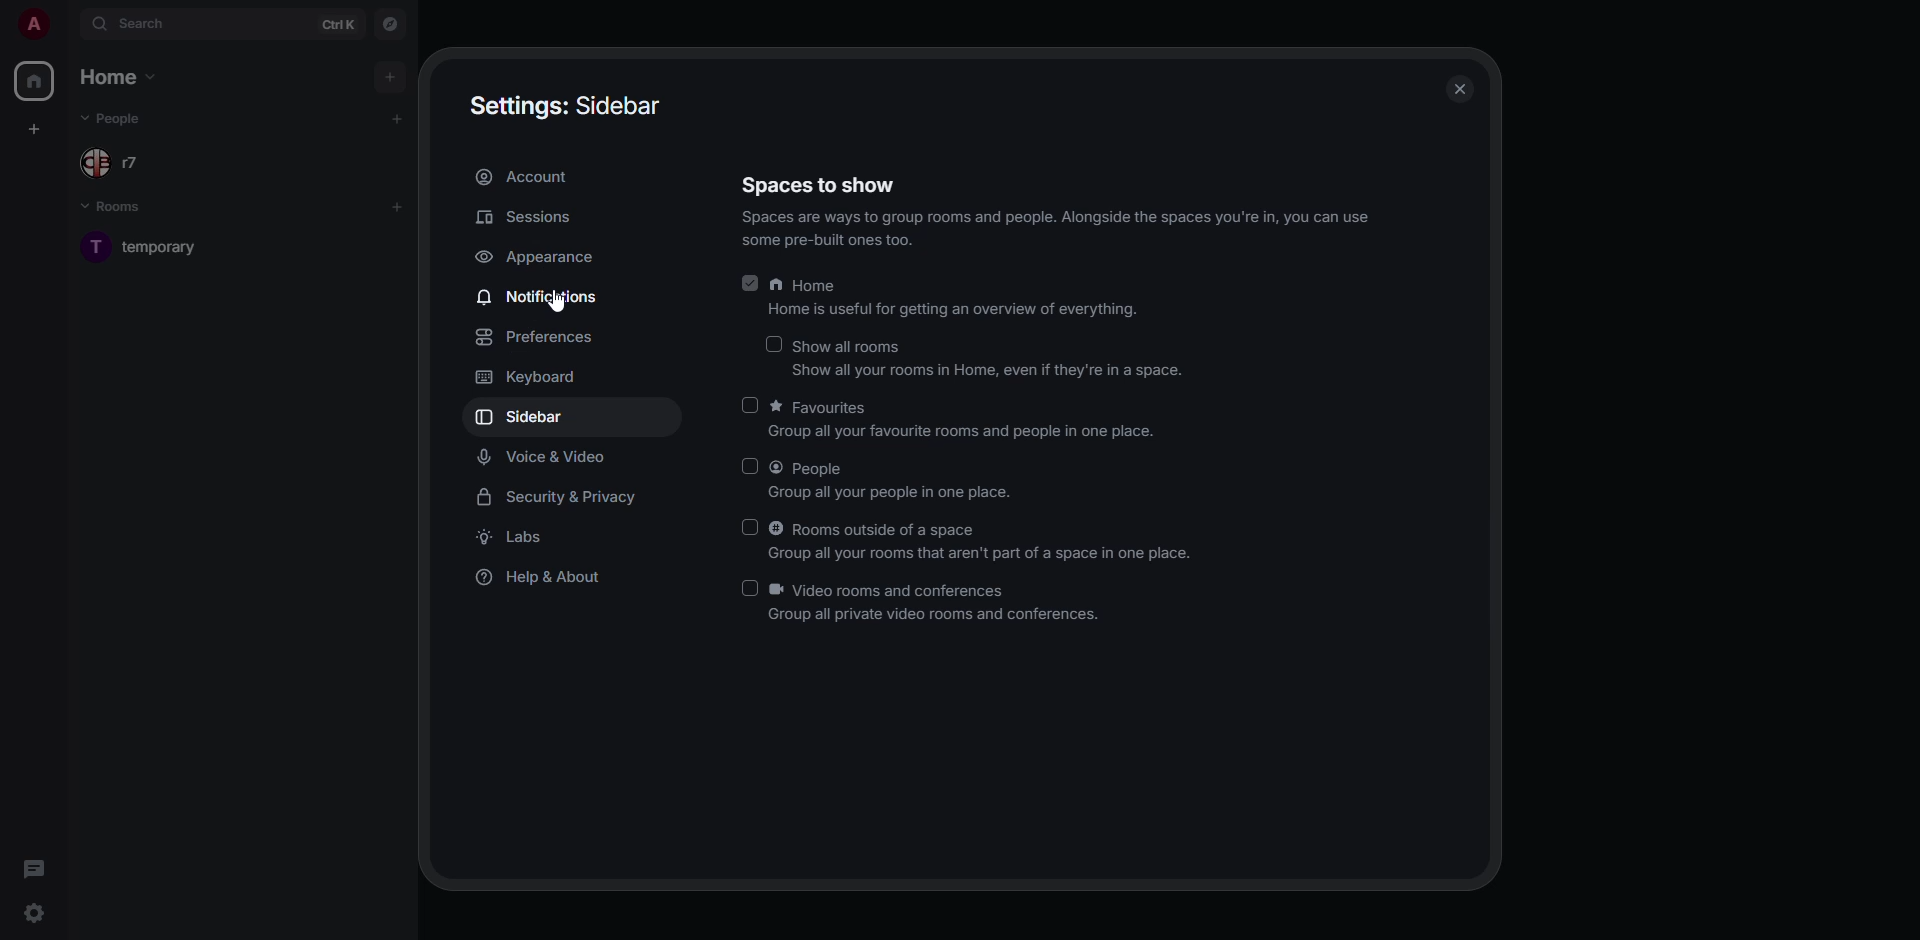  What do you see at coordinates (127, 165) in the screenshot?
I see `people` at bounding box center [127, 165].